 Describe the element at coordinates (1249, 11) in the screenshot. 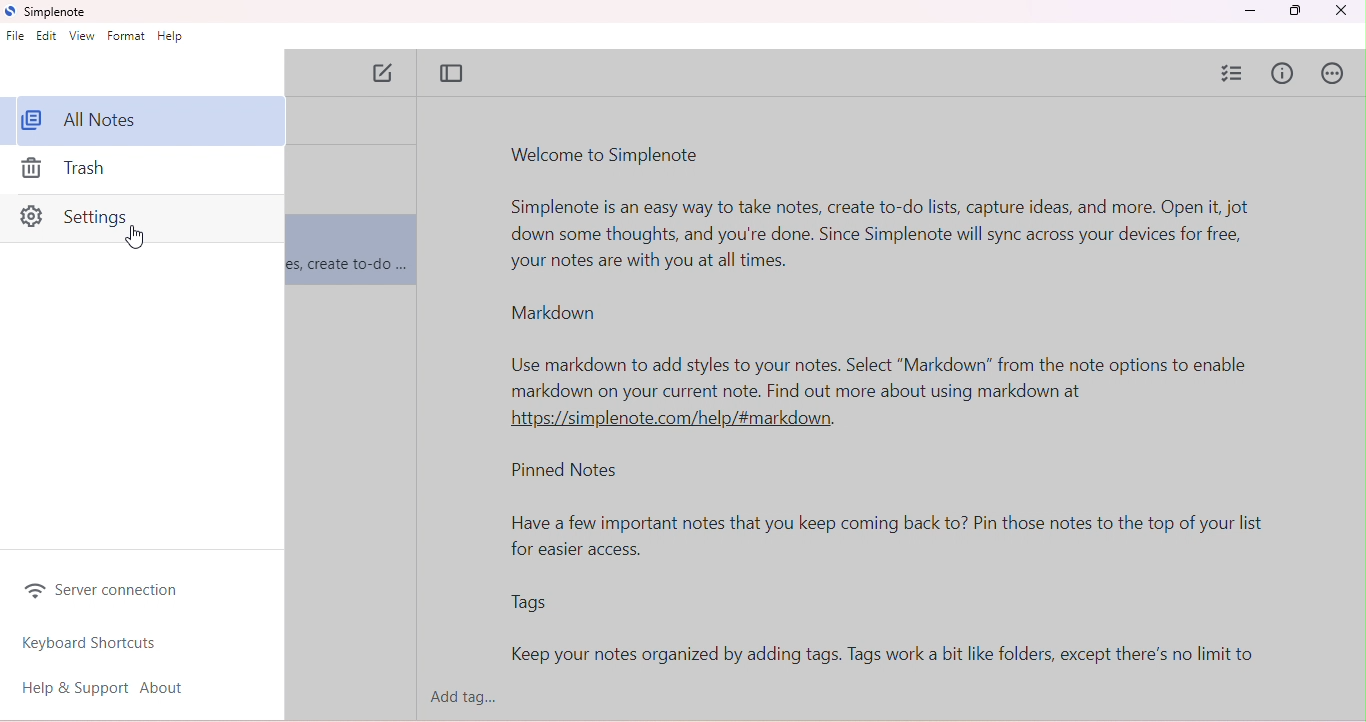

I see `minimize ` at that location.